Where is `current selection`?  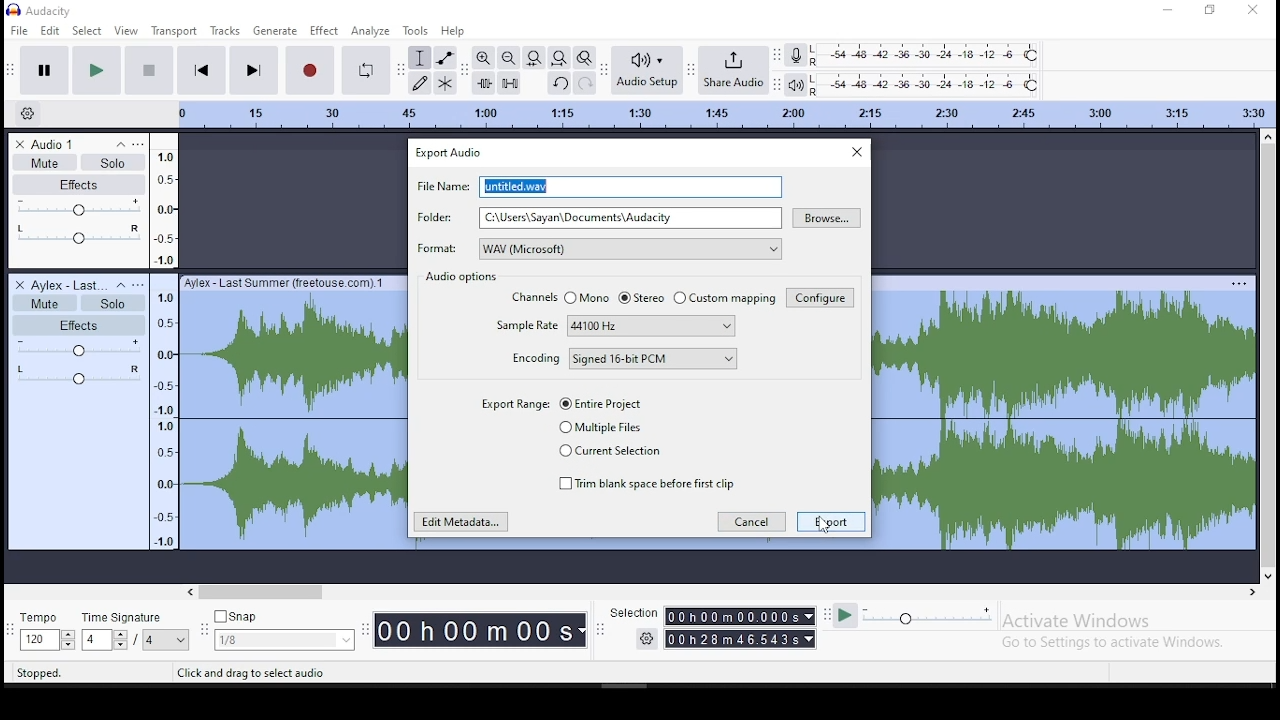 current selection is located at coordinates (612, 452).